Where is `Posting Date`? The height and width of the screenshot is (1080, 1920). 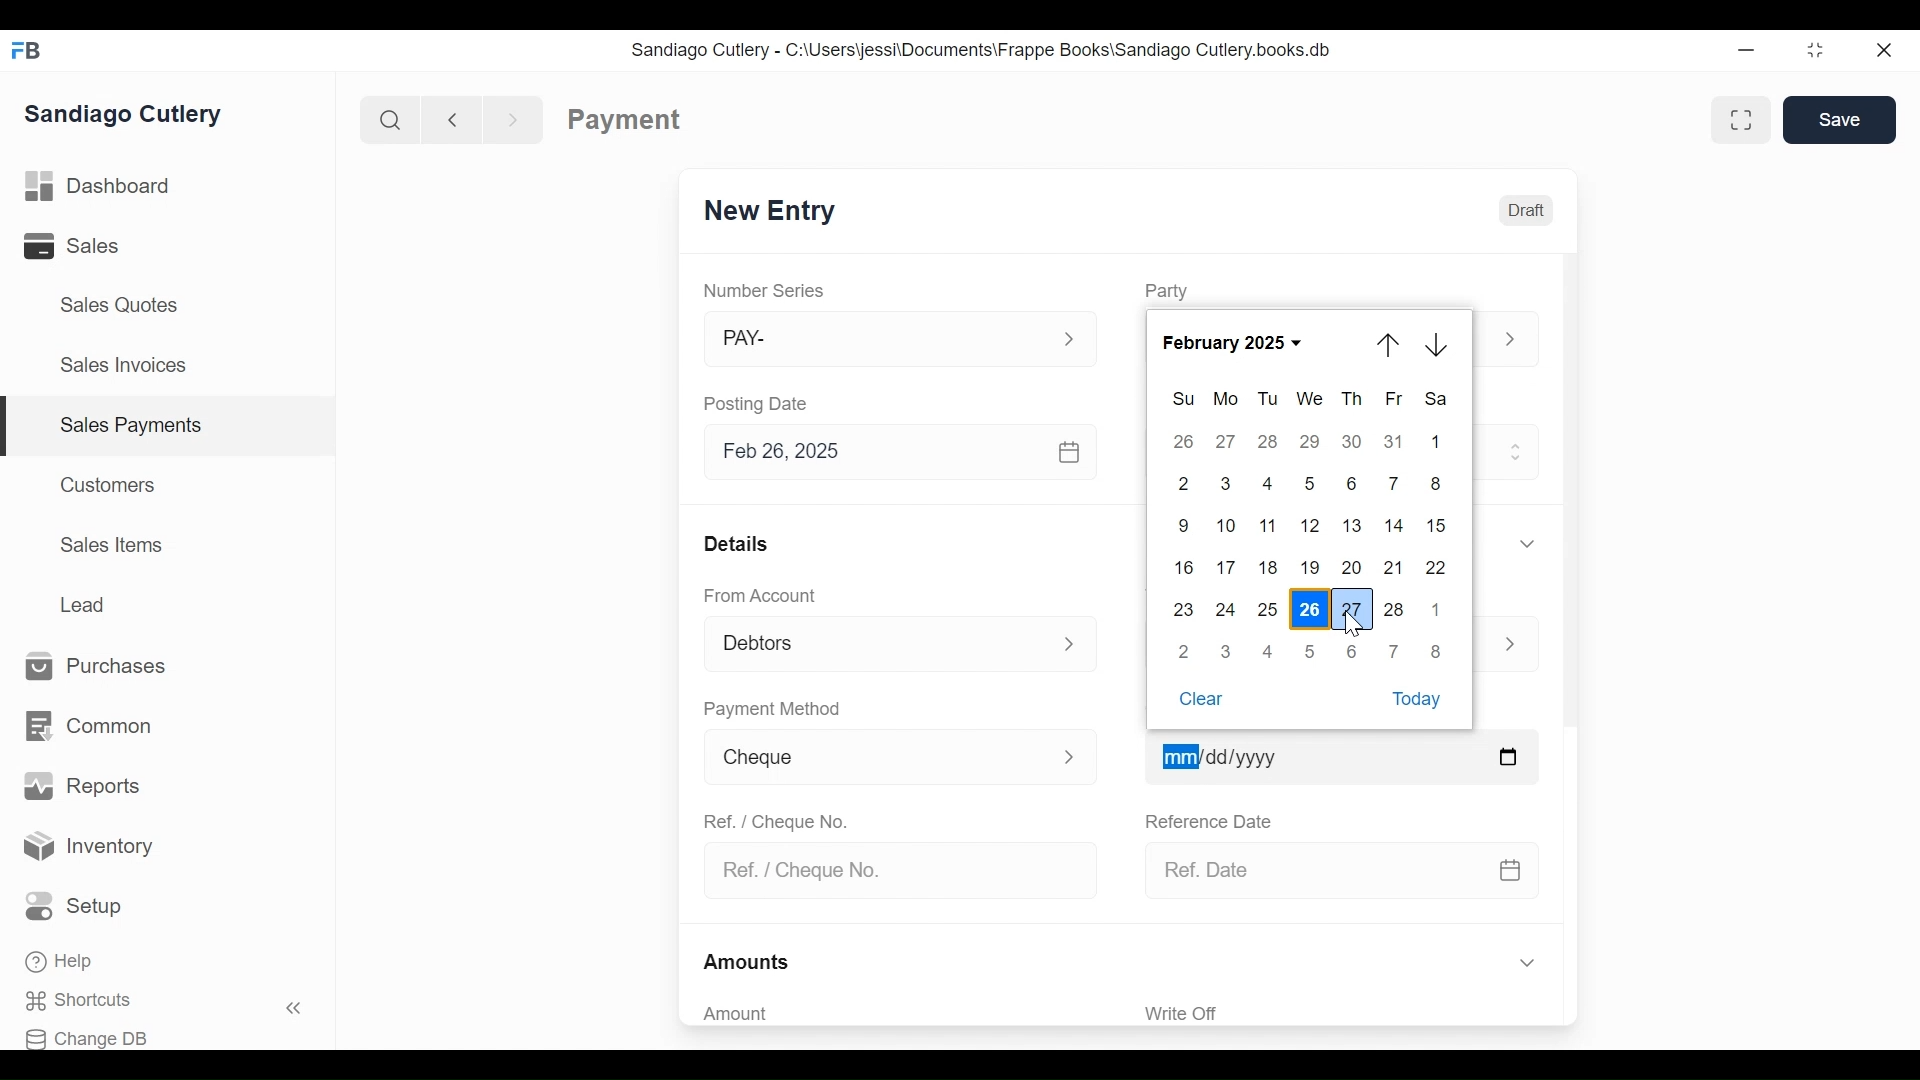 Posting Date is located at coordinates (759, 403).